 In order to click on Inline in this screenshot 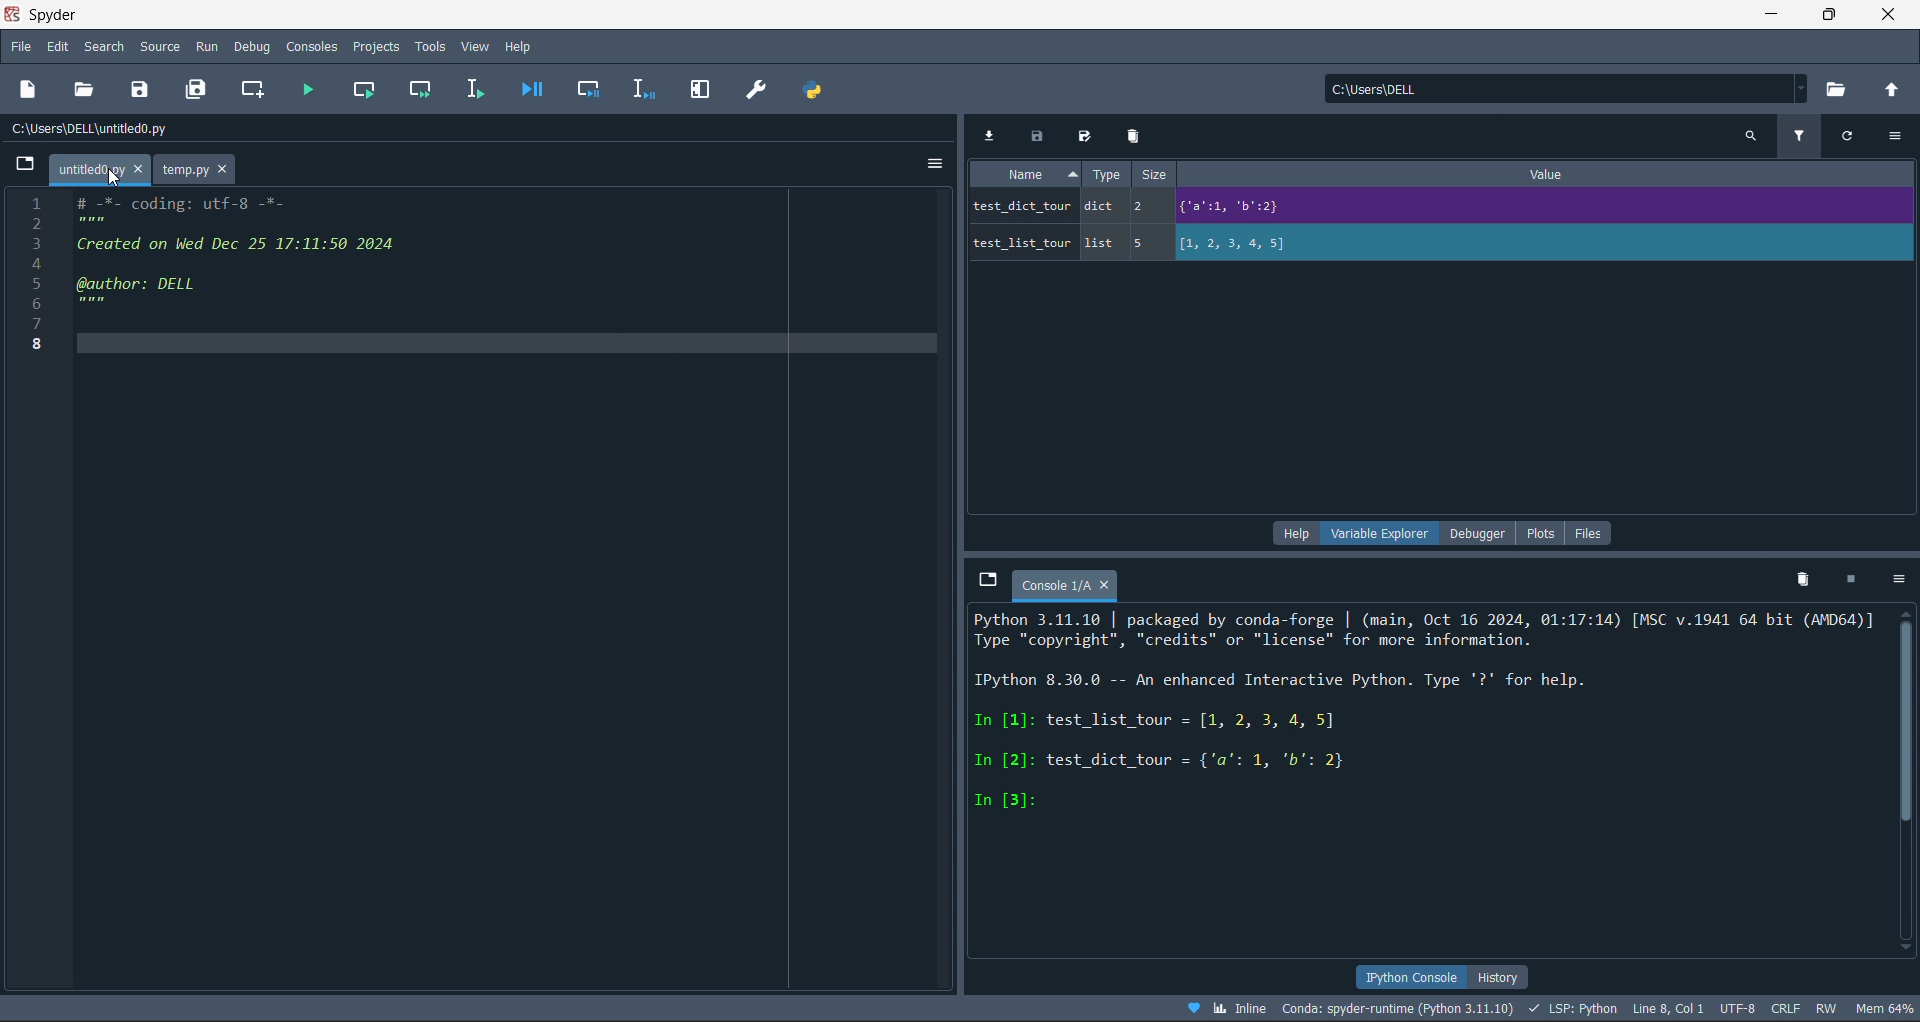, I will do `click(1228, 1007)`.